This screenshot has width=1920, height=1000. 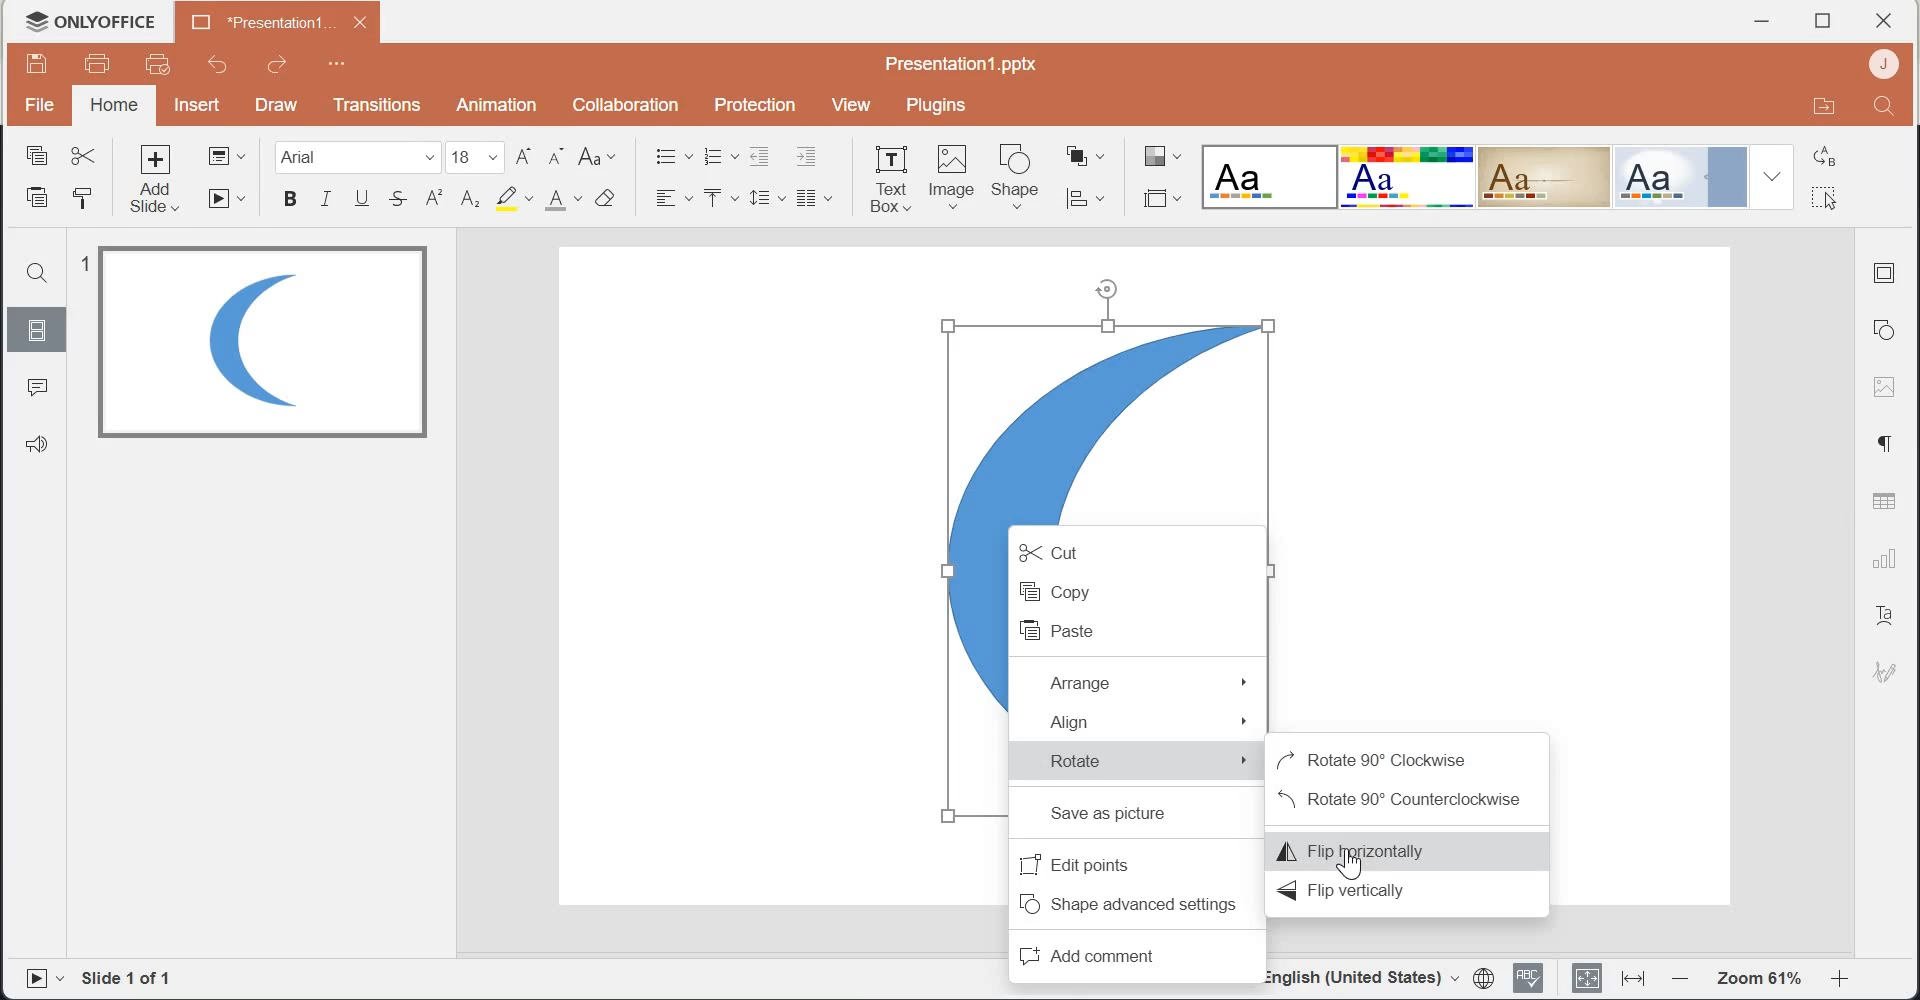 I want to click on Zoom in, so click(x=1848, y=980).